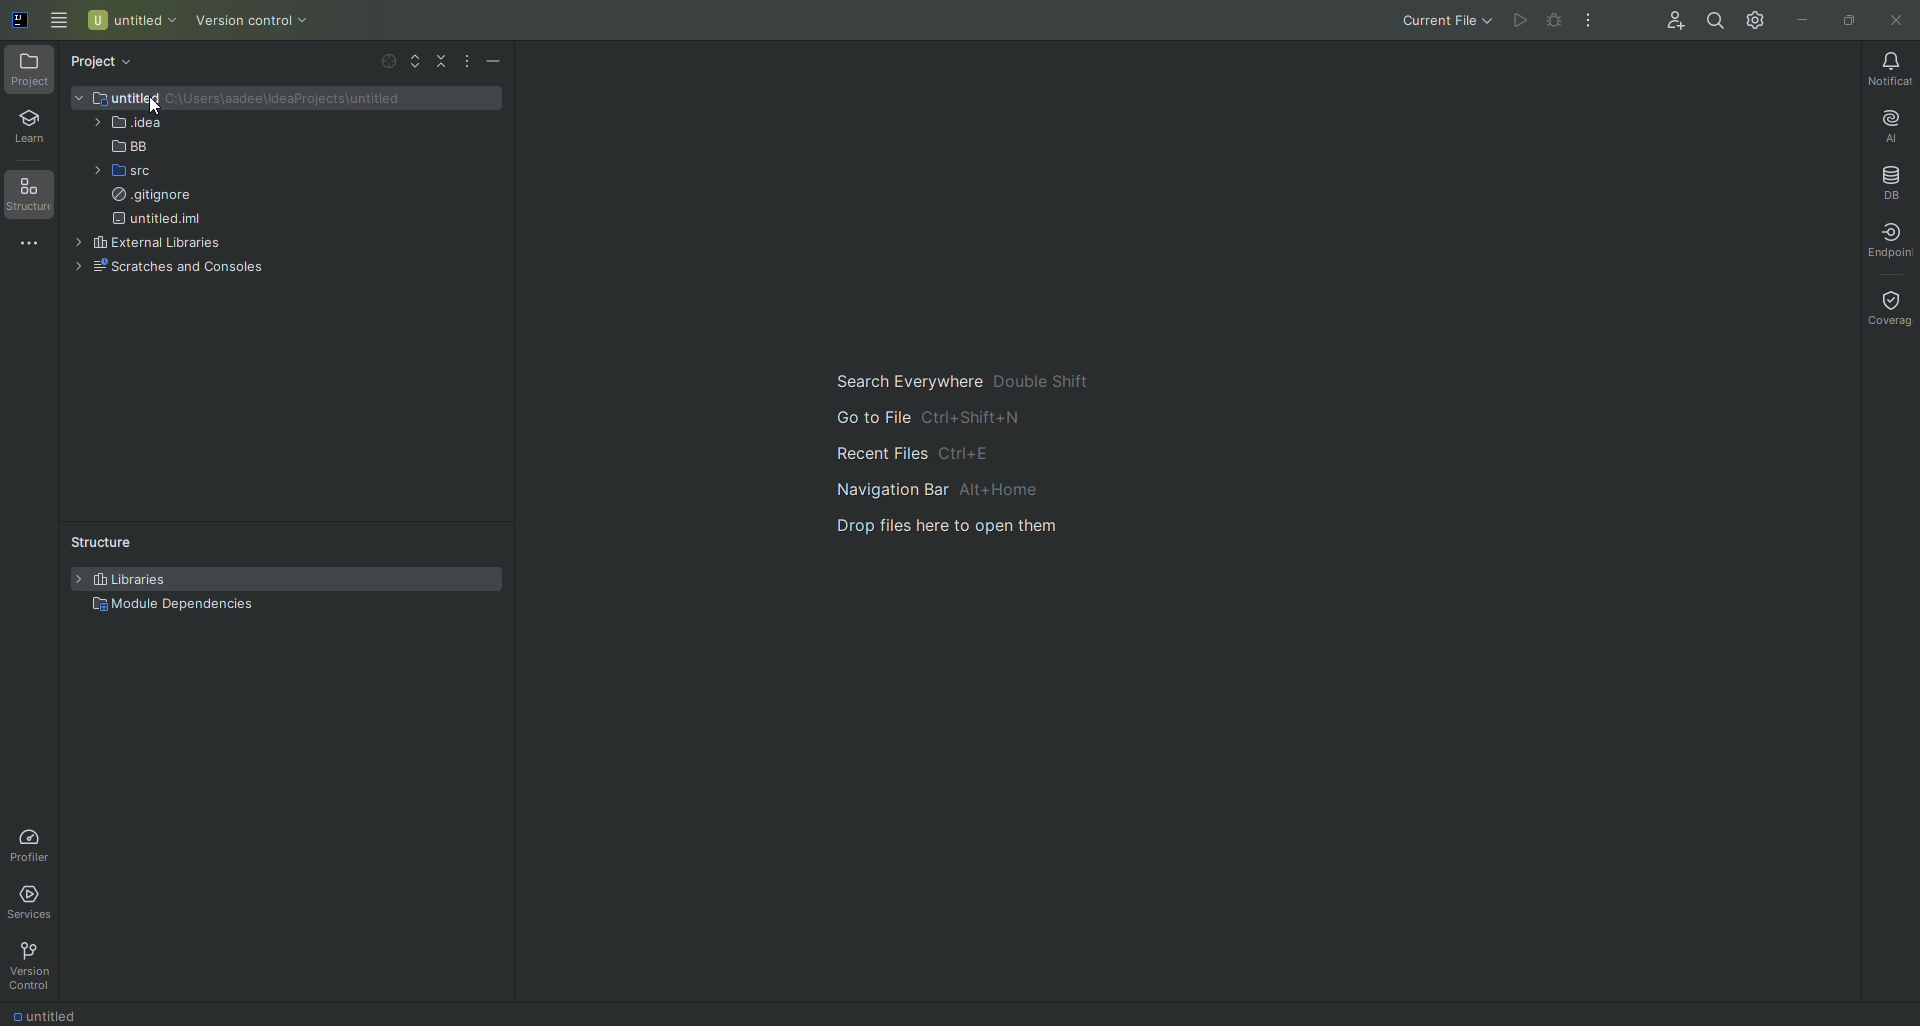  I want to click on Search, so click(1710, 22).